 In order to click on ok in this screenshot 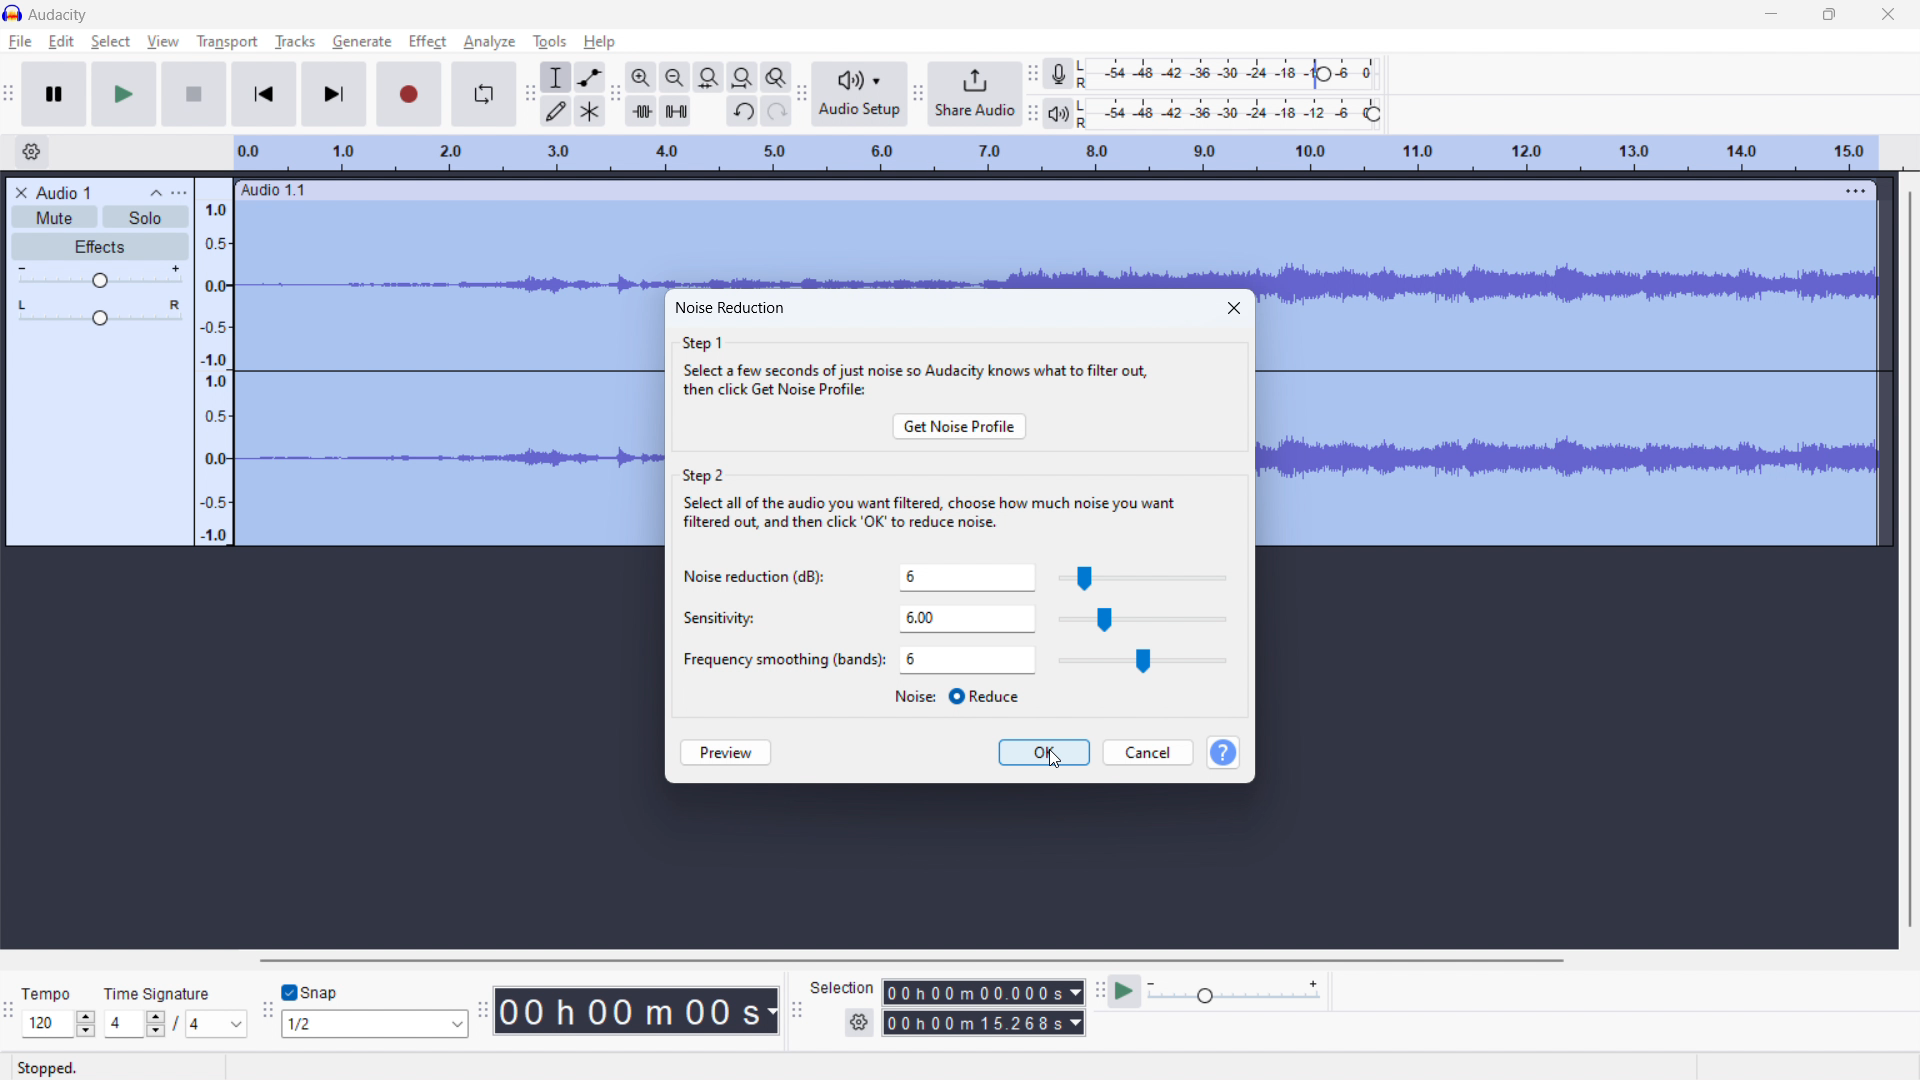, I will do `click(1043, 752)`.